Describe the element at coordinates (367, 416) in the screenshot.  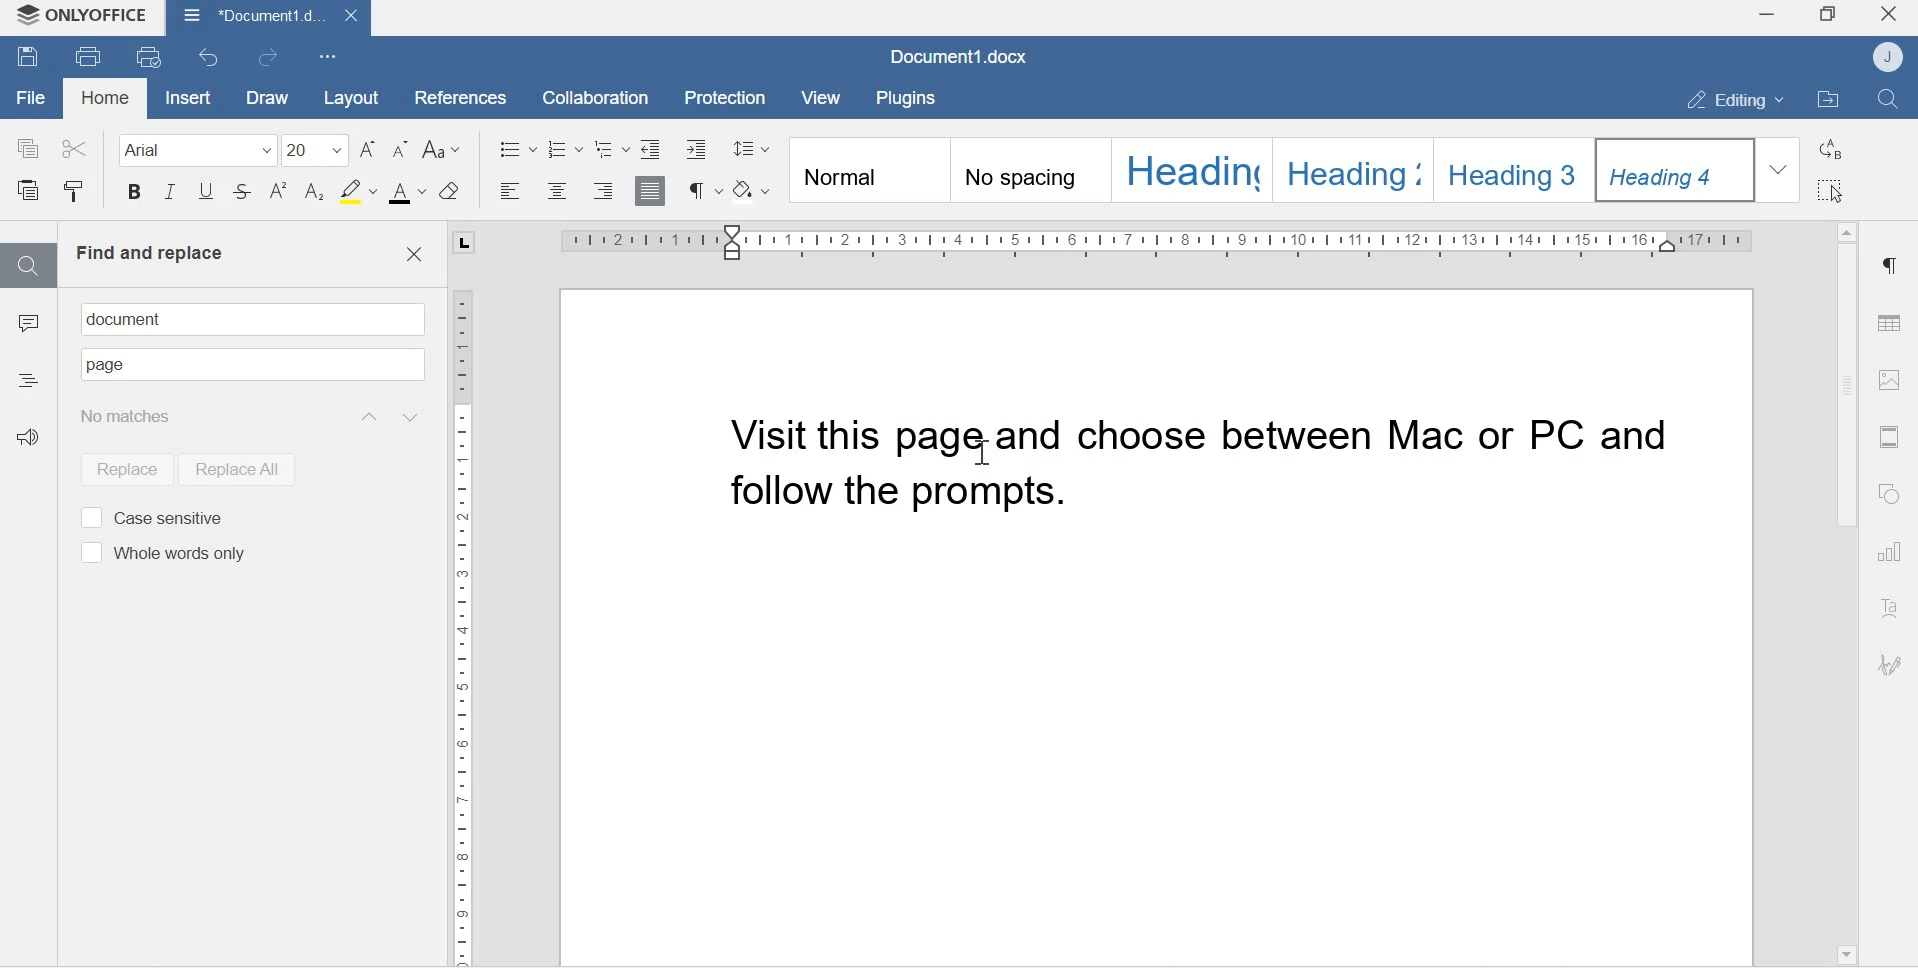
I see `Previous result` at that location.